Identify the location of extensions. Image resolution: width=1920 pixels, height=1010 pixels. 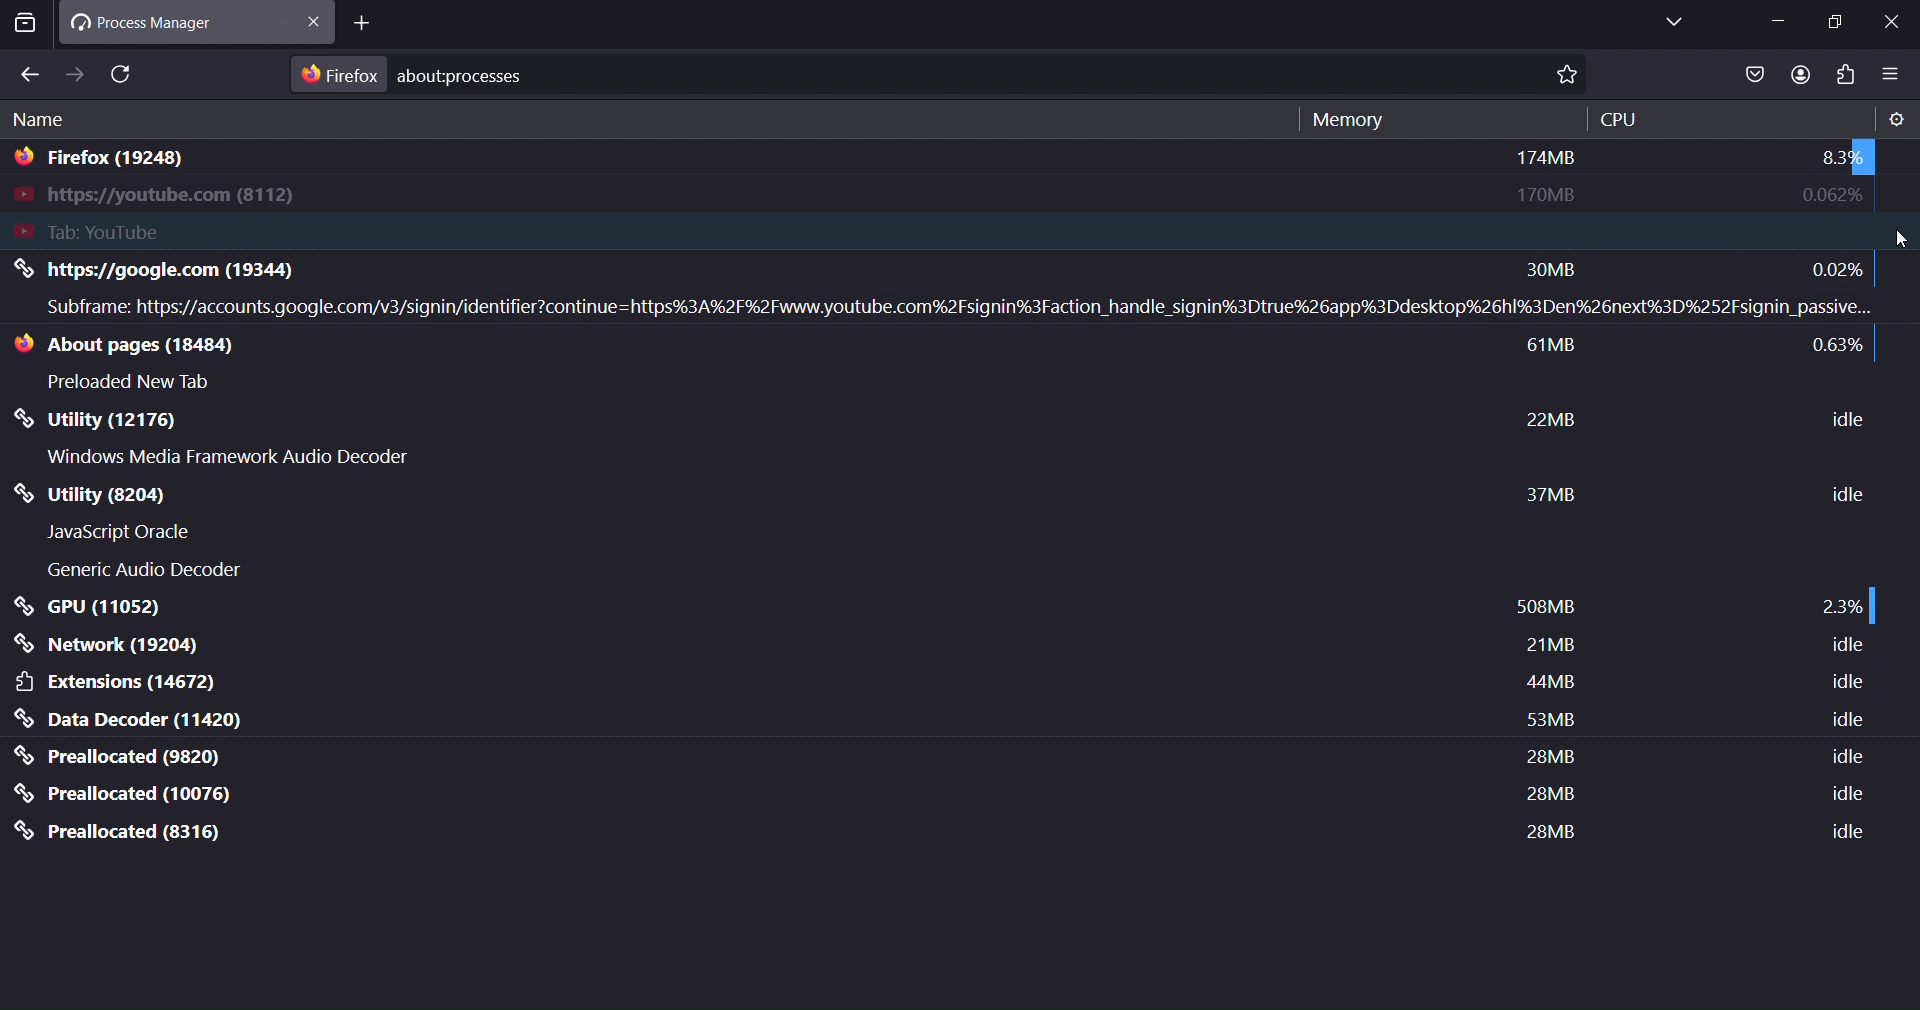
(1849, 75).